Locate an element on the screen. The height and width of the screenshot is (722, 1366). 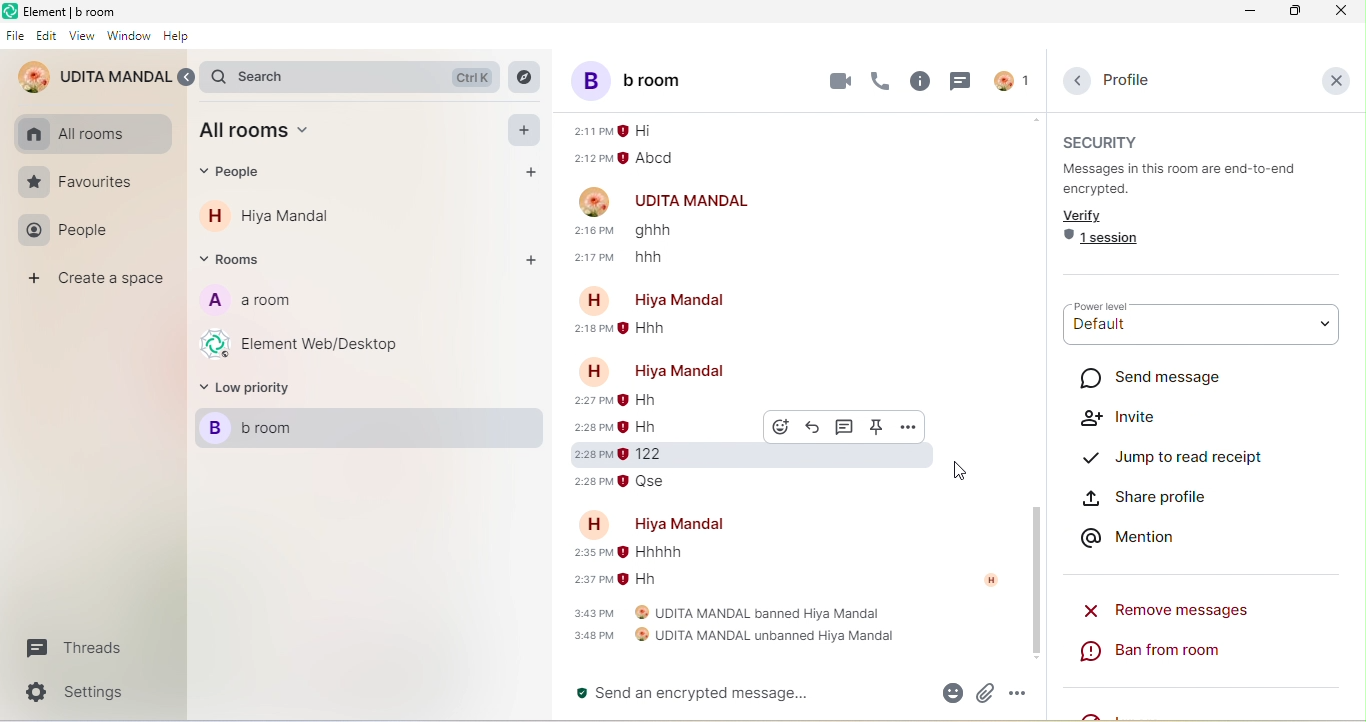
people is located at coordinates (239, 174).